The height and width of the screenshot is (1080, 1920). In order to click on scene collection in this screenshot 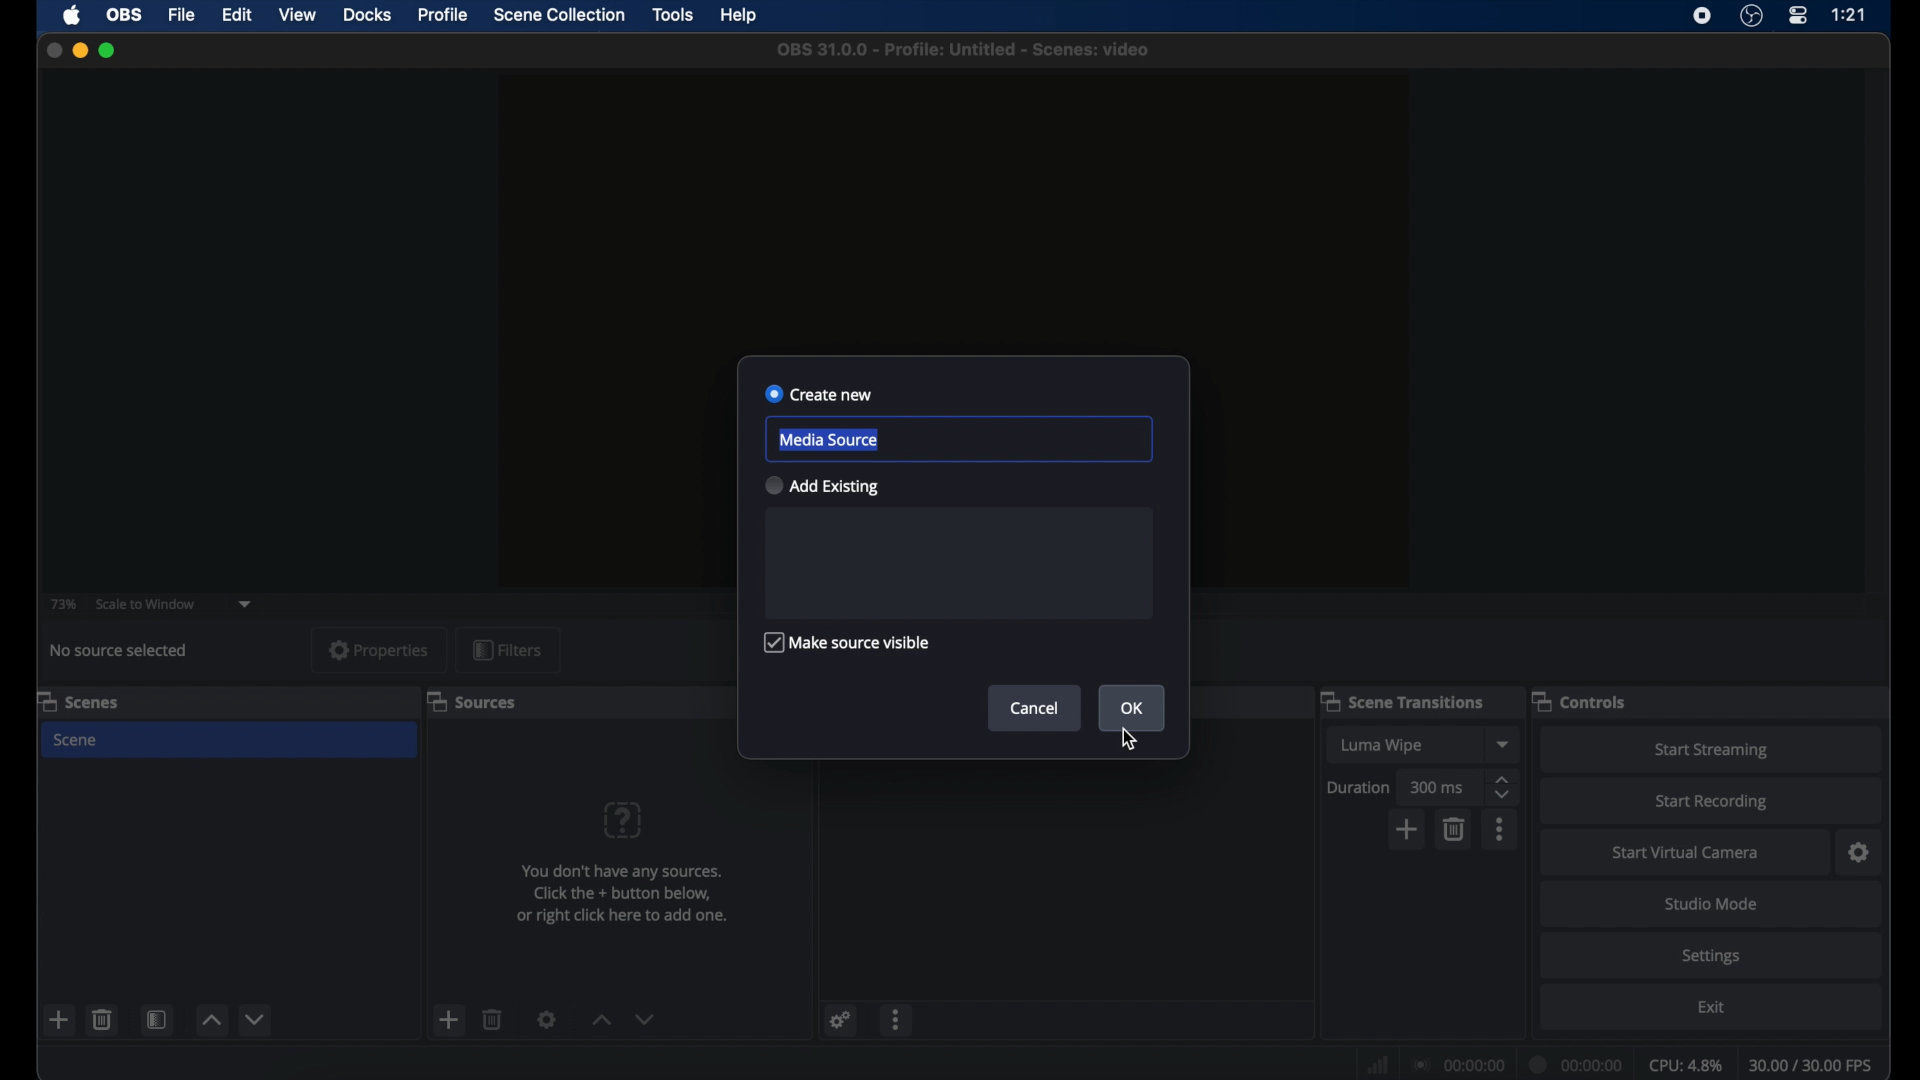, I will do `click(557, 15)`.